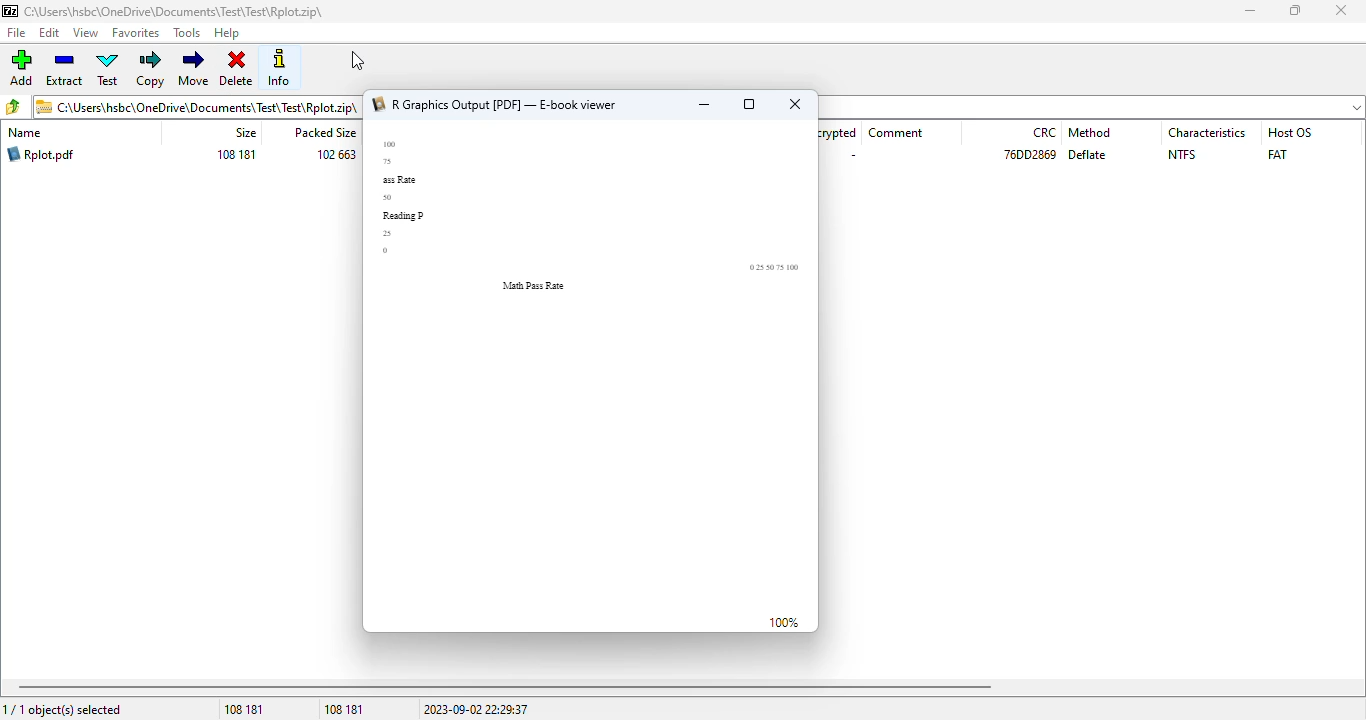 Image resolution: width=1366 pixels, height=720 pixels. I want to click on 1/1 object(s) selected, so click(63, 710).